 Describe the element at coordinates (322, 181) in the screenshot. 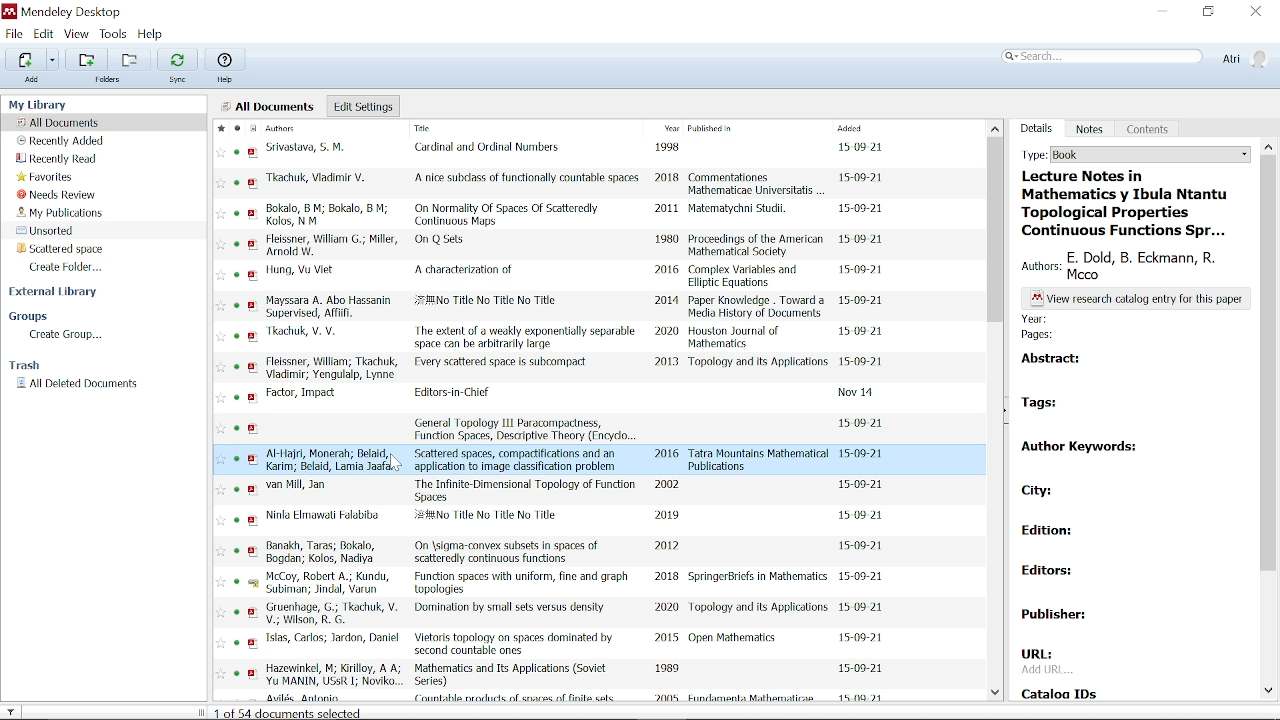

I see `authors` at that location.